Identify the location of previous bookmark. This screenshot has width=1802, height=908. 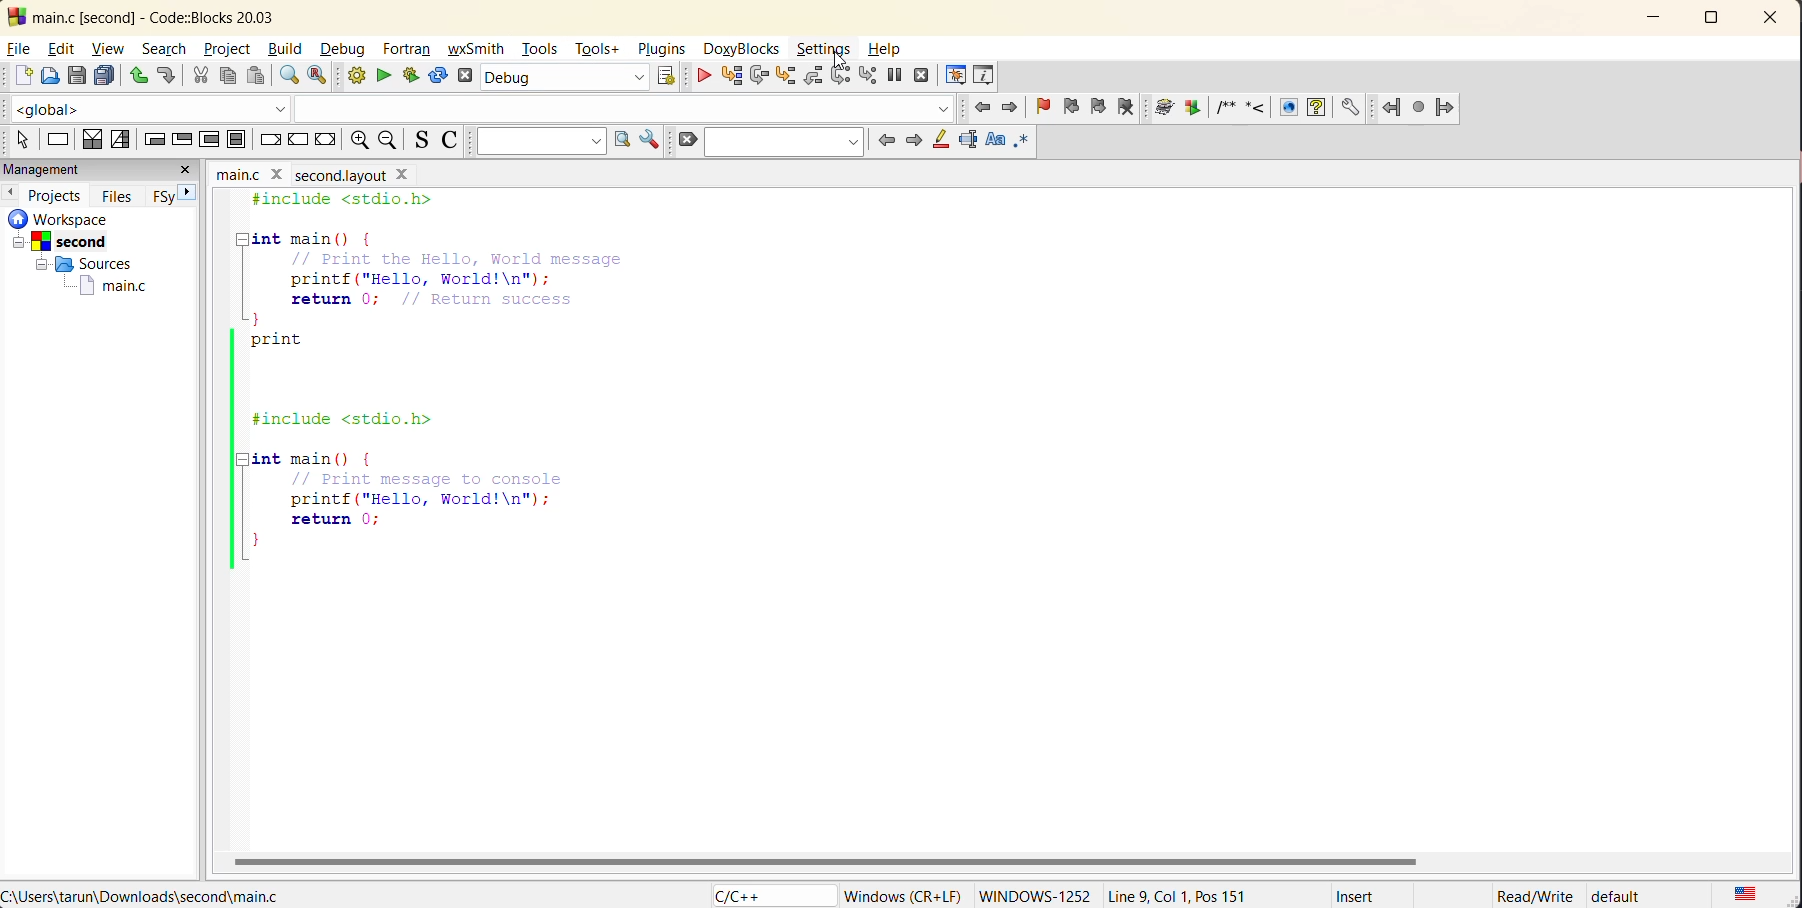
(1069, 107).